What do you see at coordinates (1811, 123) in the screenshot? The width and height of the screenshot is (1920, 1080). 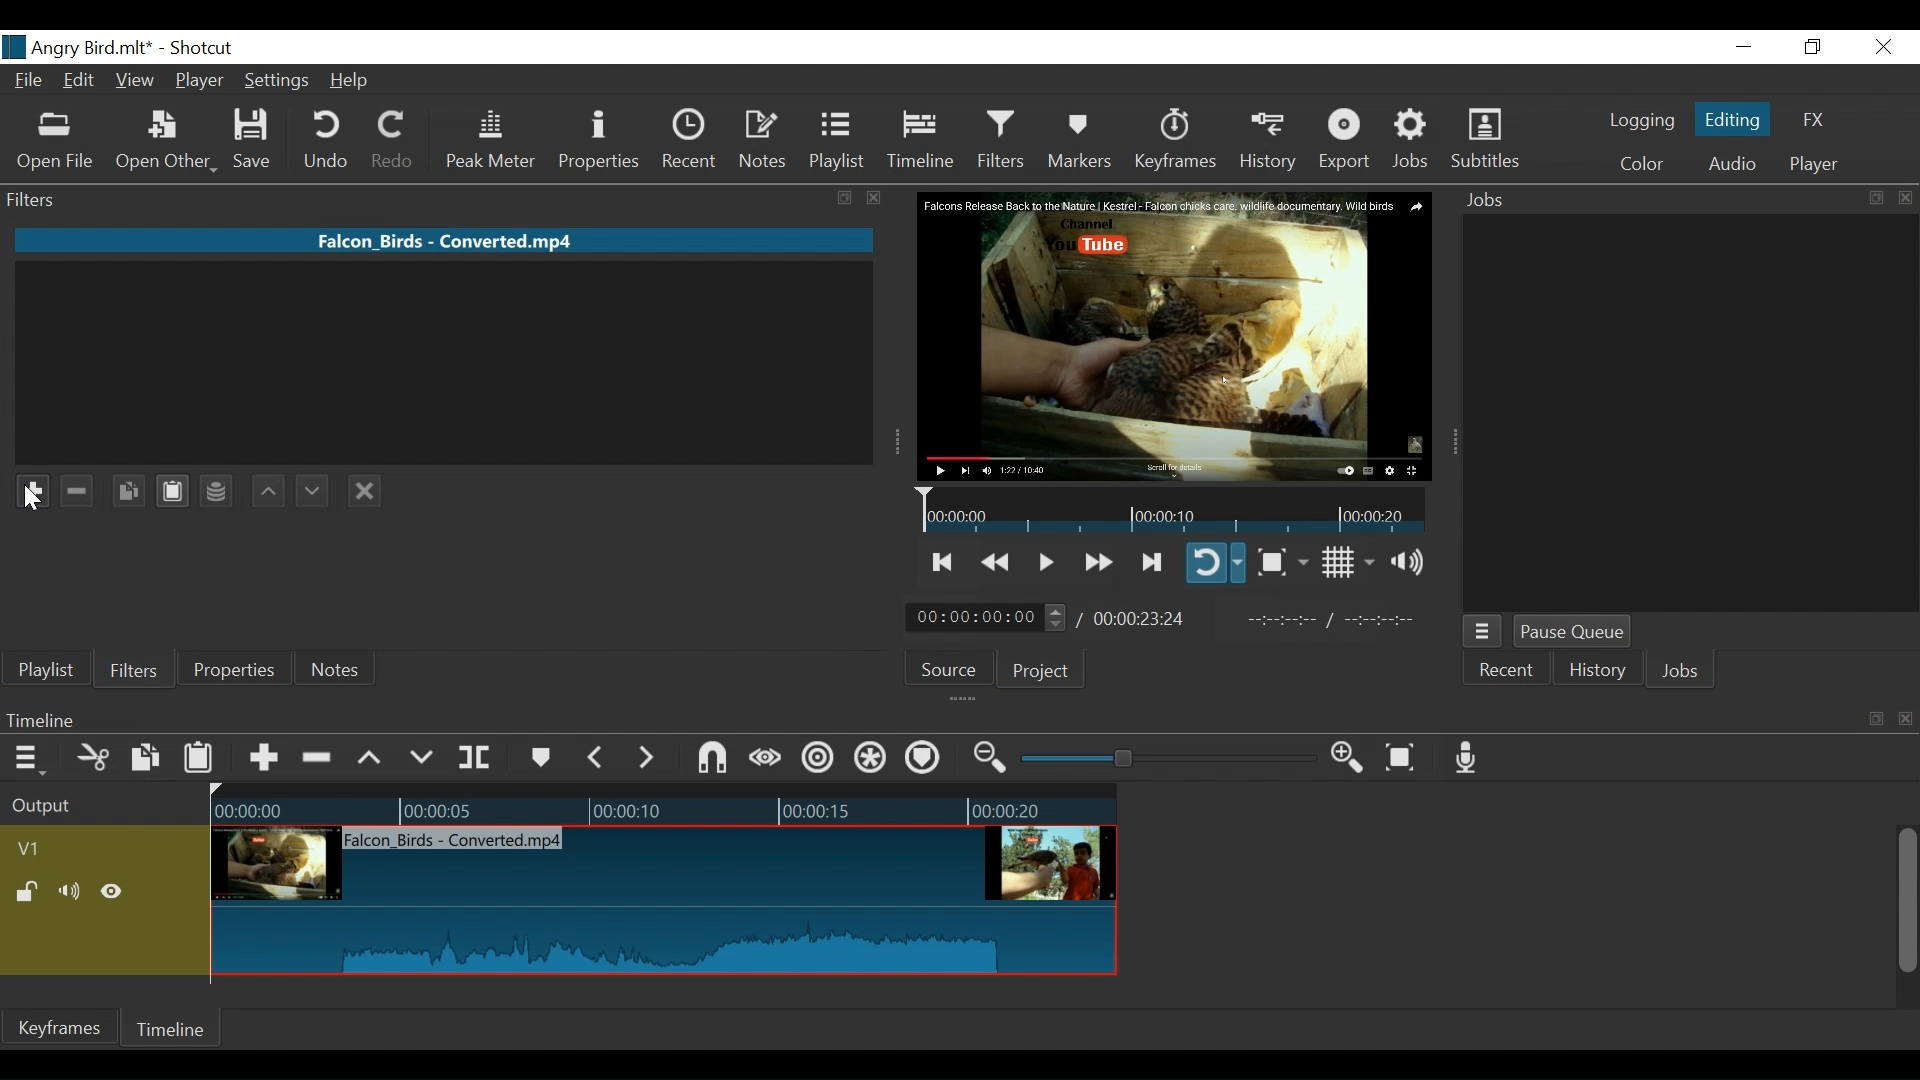 I see `FX` at bounding box center [1811, 123].